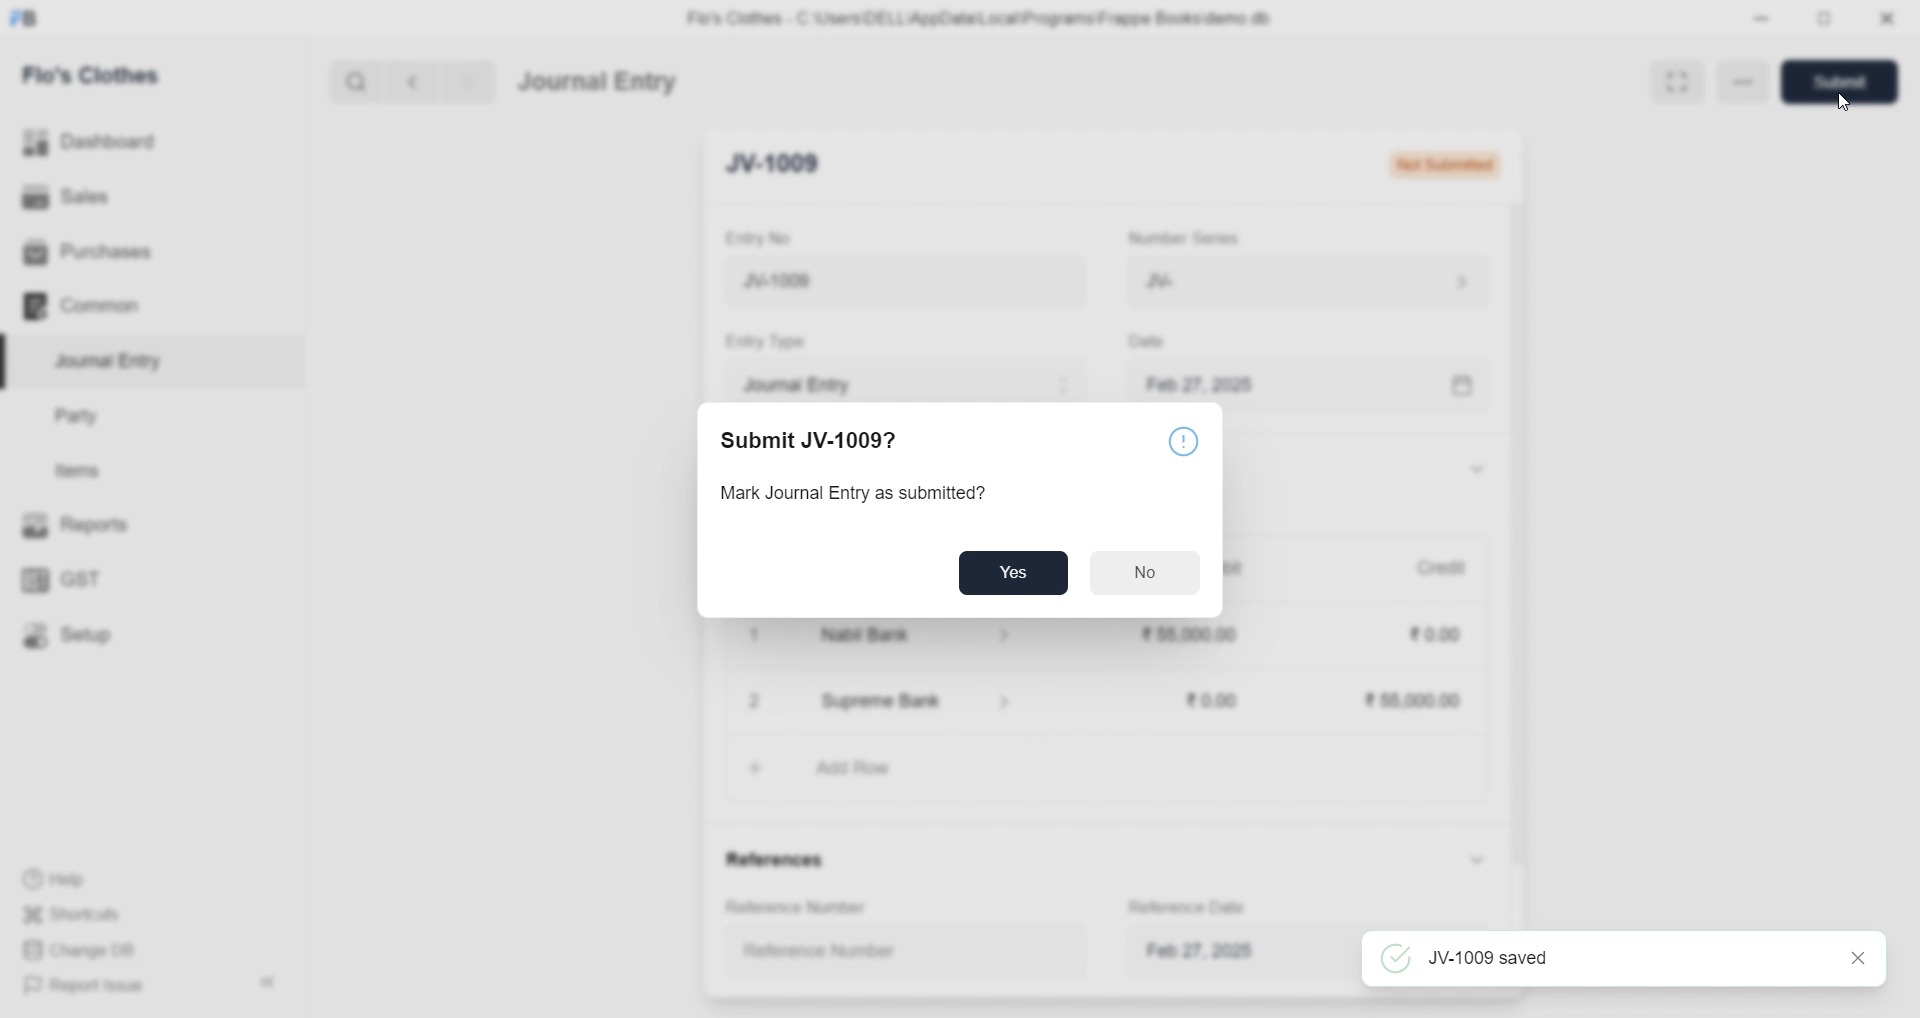  Describe the element at coordinates (810, 438) in the screenshot. I see `Submit JV-1009?` at that location.